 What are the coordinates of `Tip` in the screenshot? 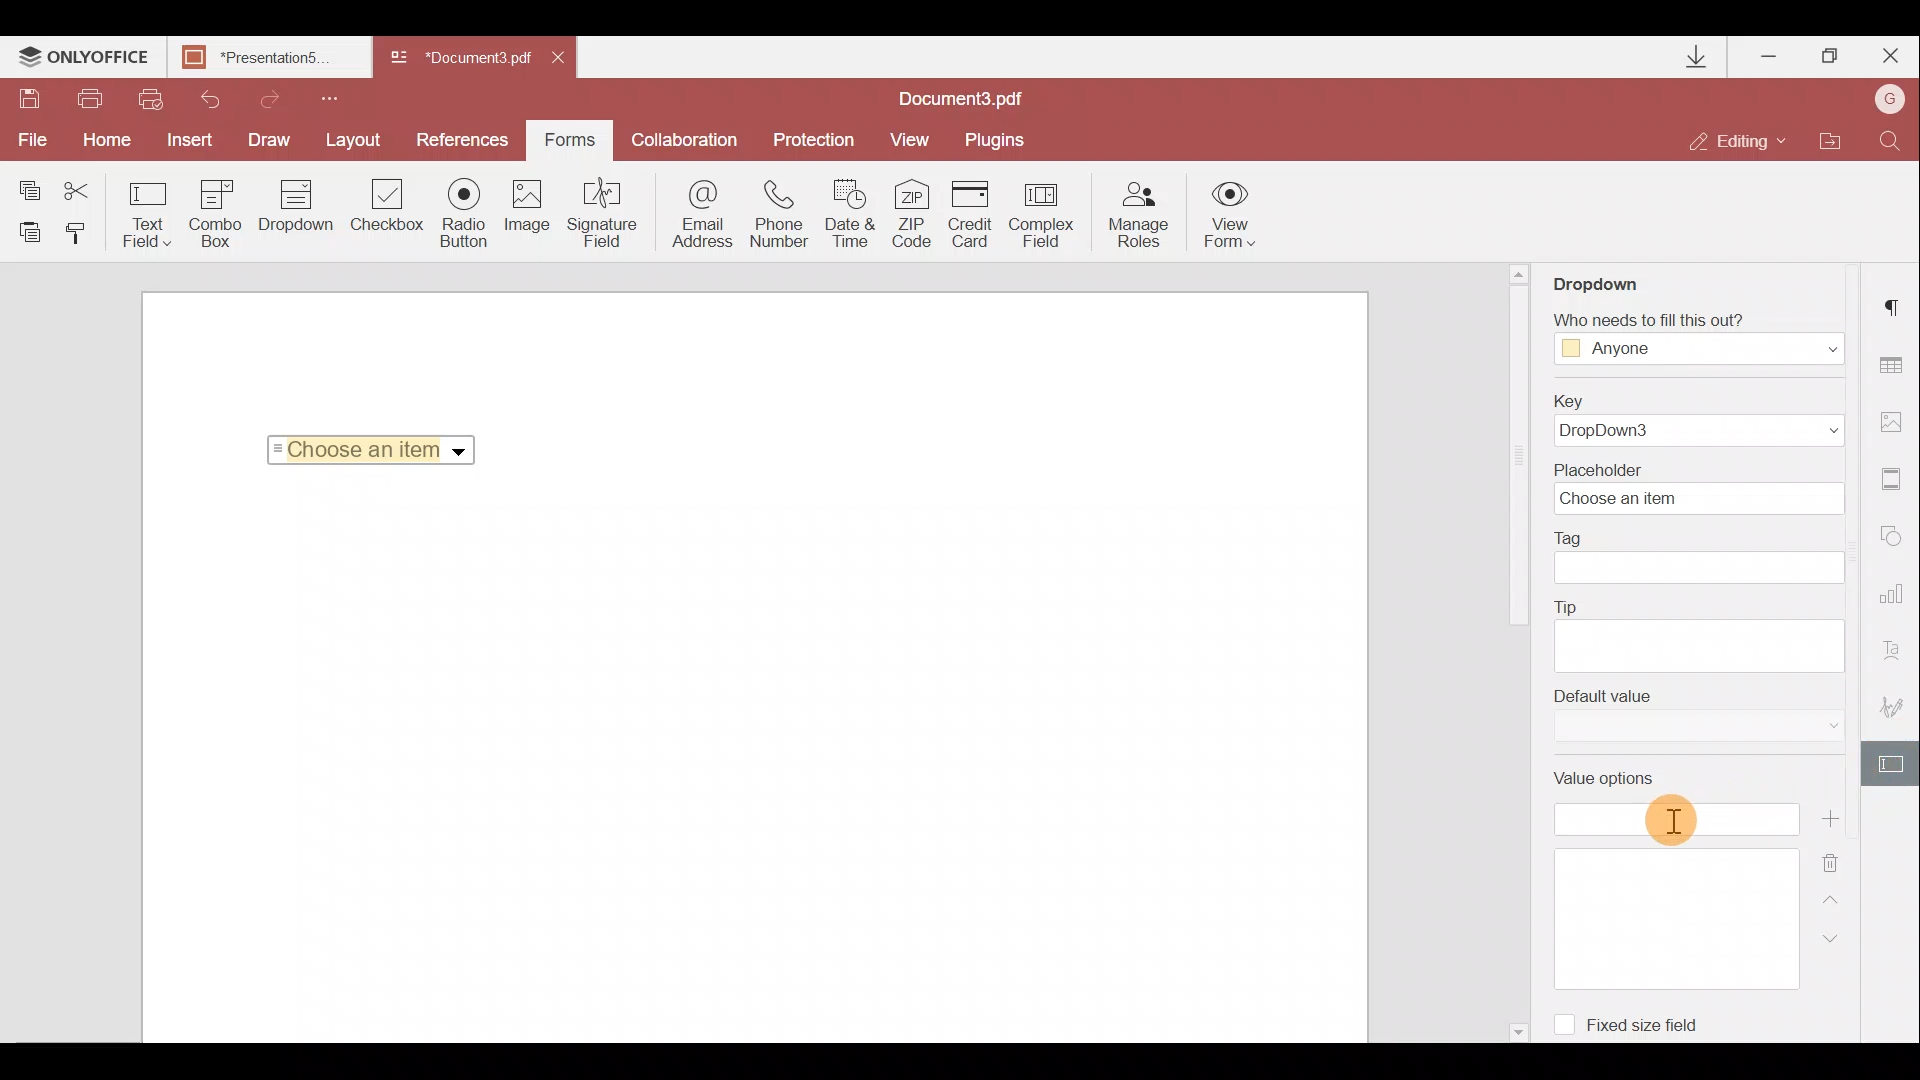 It's located at (1699, 633).